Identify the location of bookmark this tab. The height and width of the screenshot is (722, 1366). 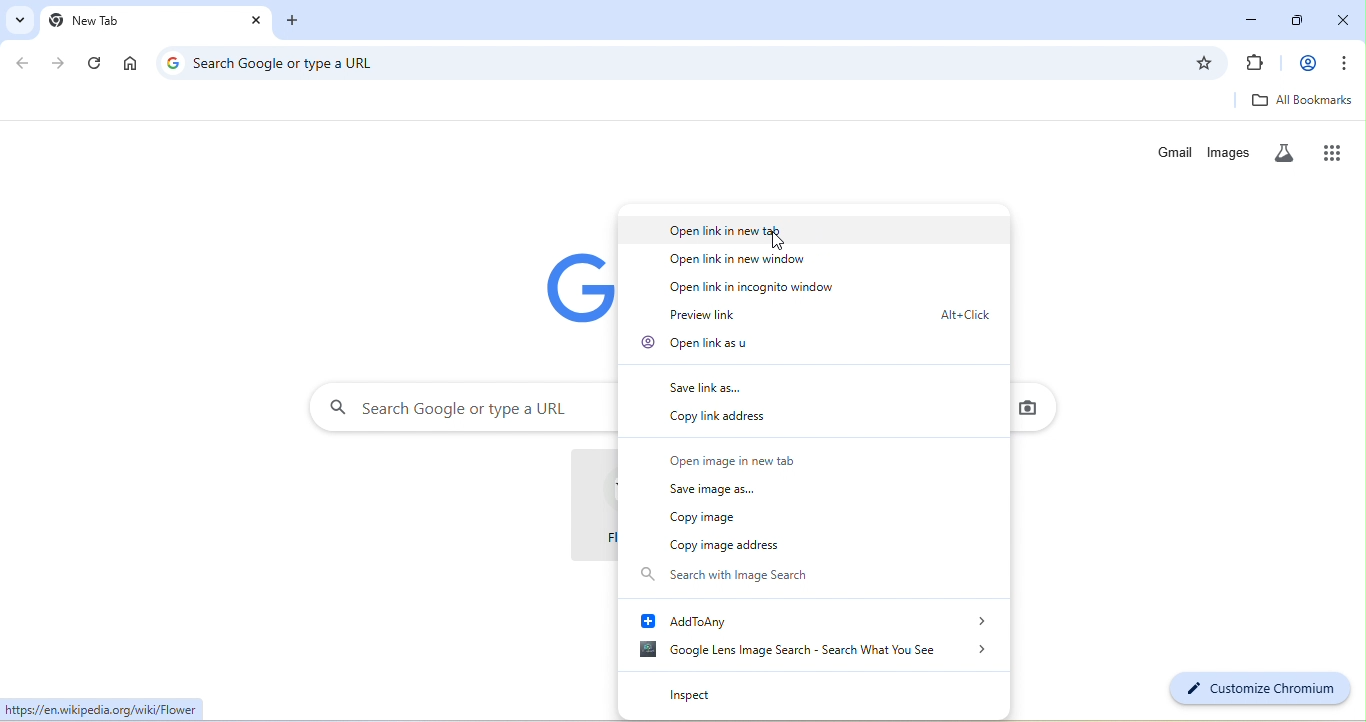
(1204, 63).